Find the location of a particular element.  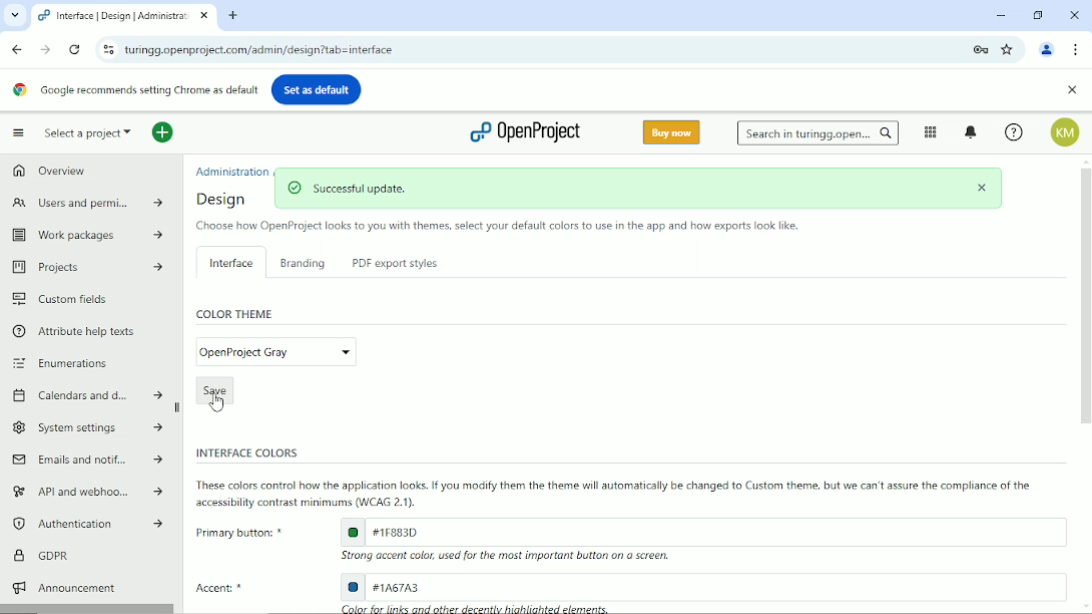

Successful update is located at coordinates (639, 189).